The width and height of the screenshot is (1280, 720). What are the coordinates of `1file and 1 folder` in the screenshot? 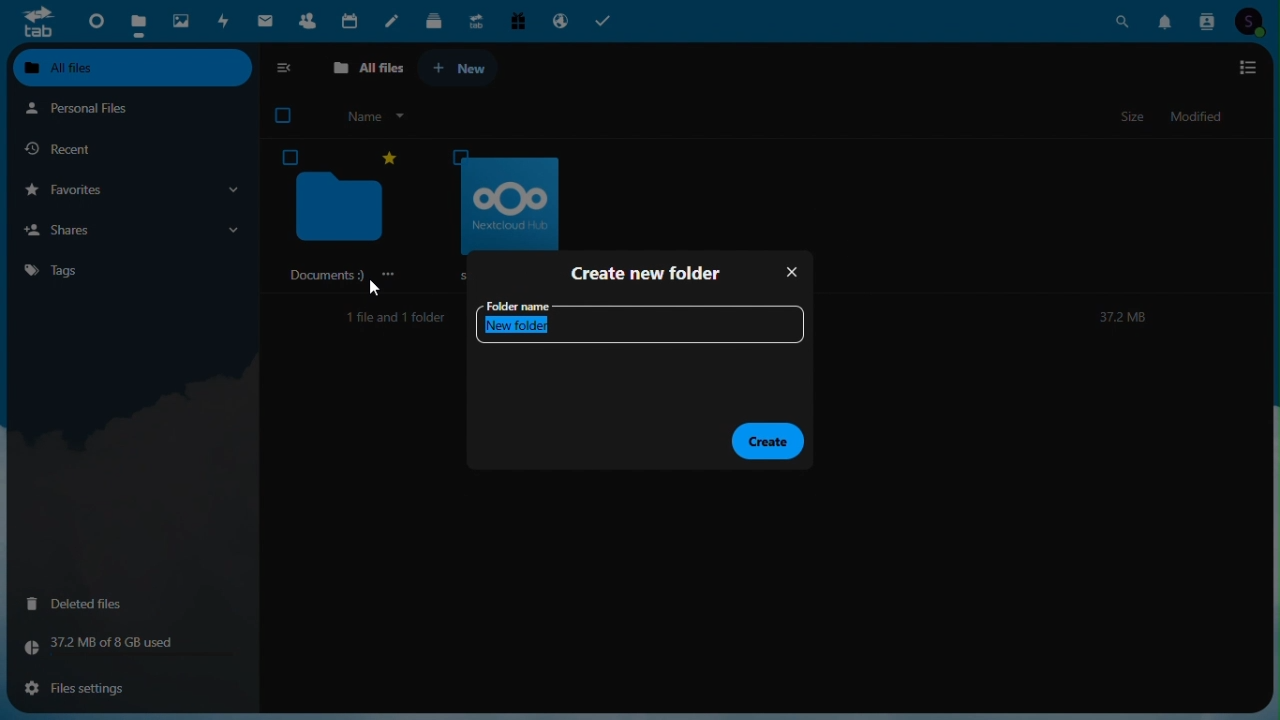 It's located at (403, 321).